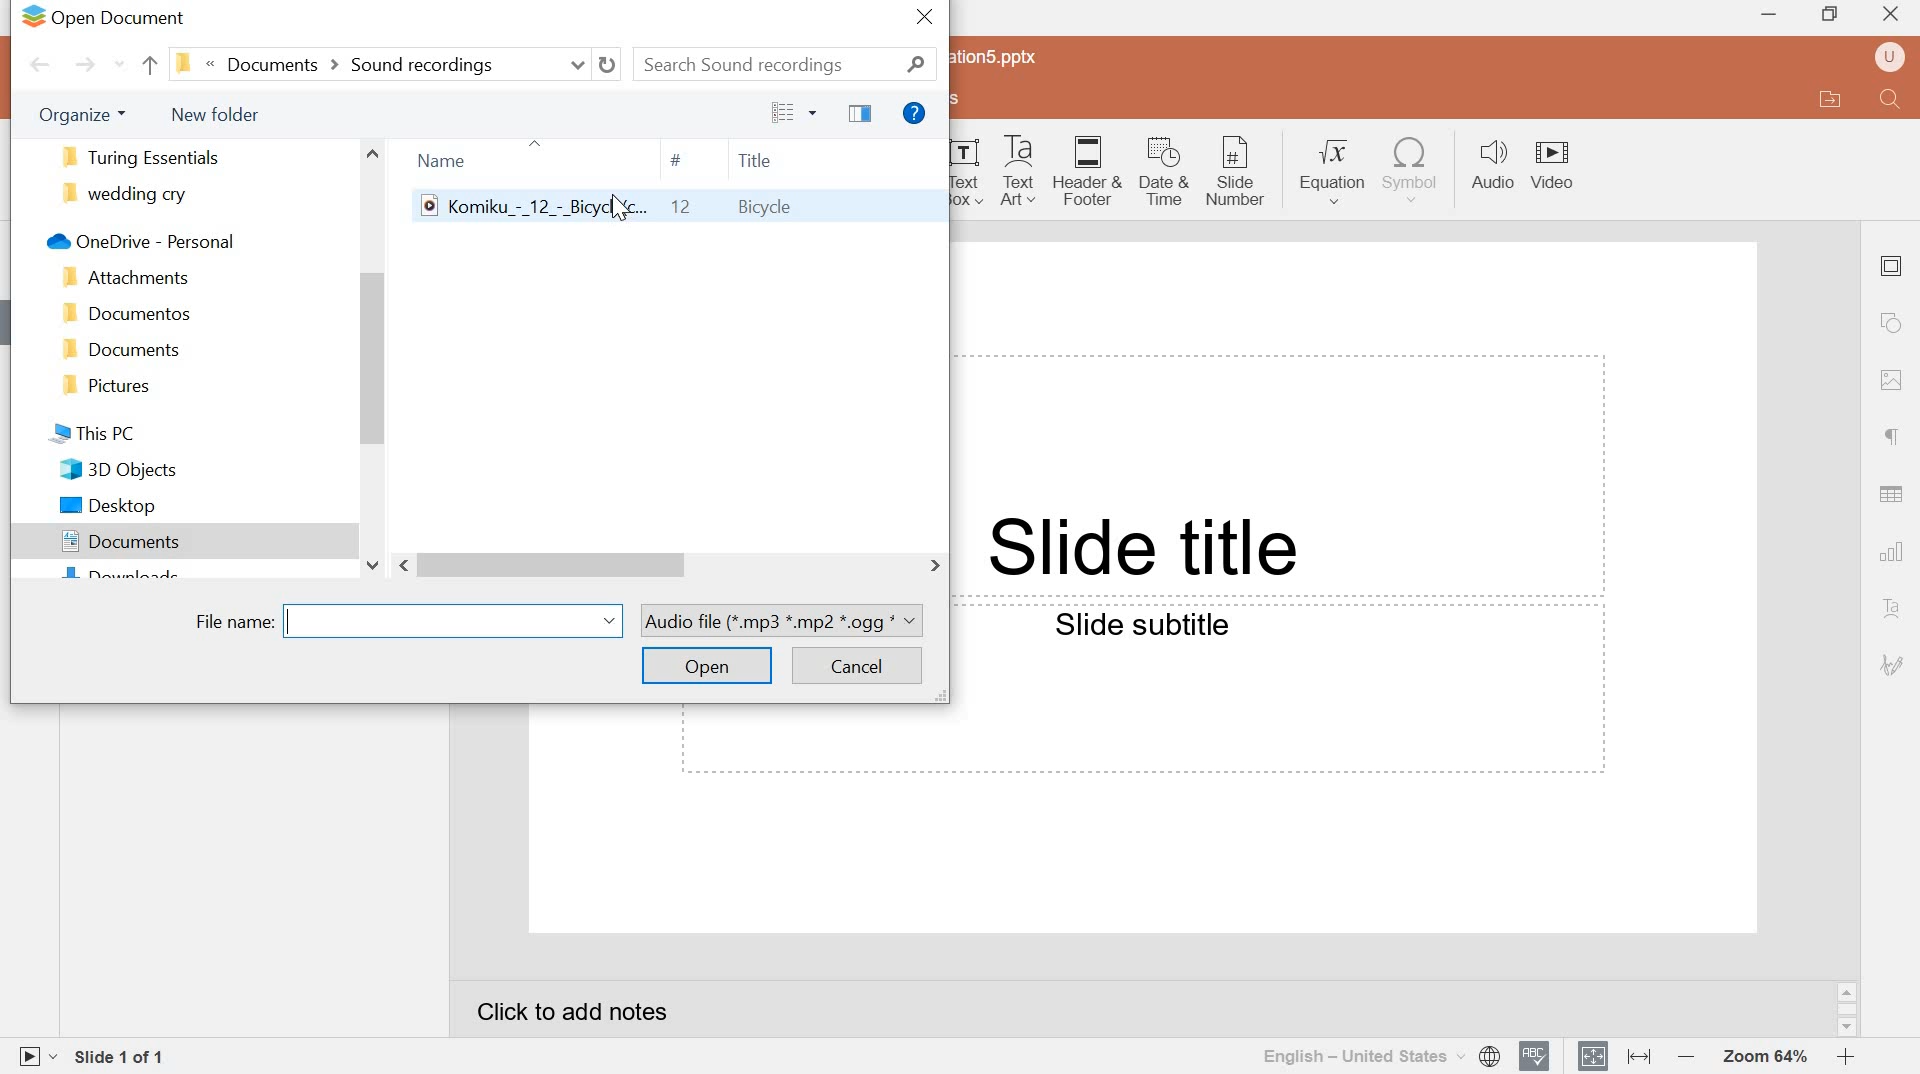 The width and height of the screenshot is (1920, 1074). What do you see at coordinates (1892, 17) in the screenshot?
I see `close` at bounding box center [1892, 17].